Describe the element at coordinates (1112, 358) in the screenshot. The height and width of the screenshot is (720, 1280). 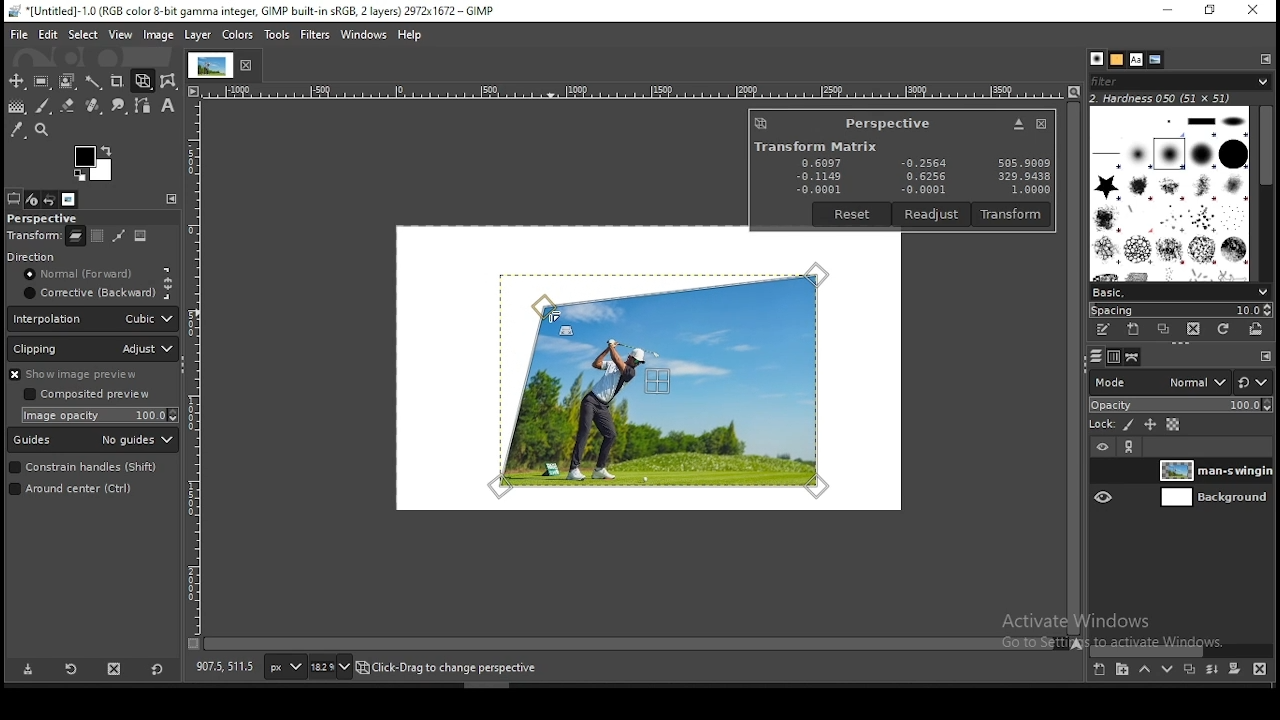
I see `channels` at that location.